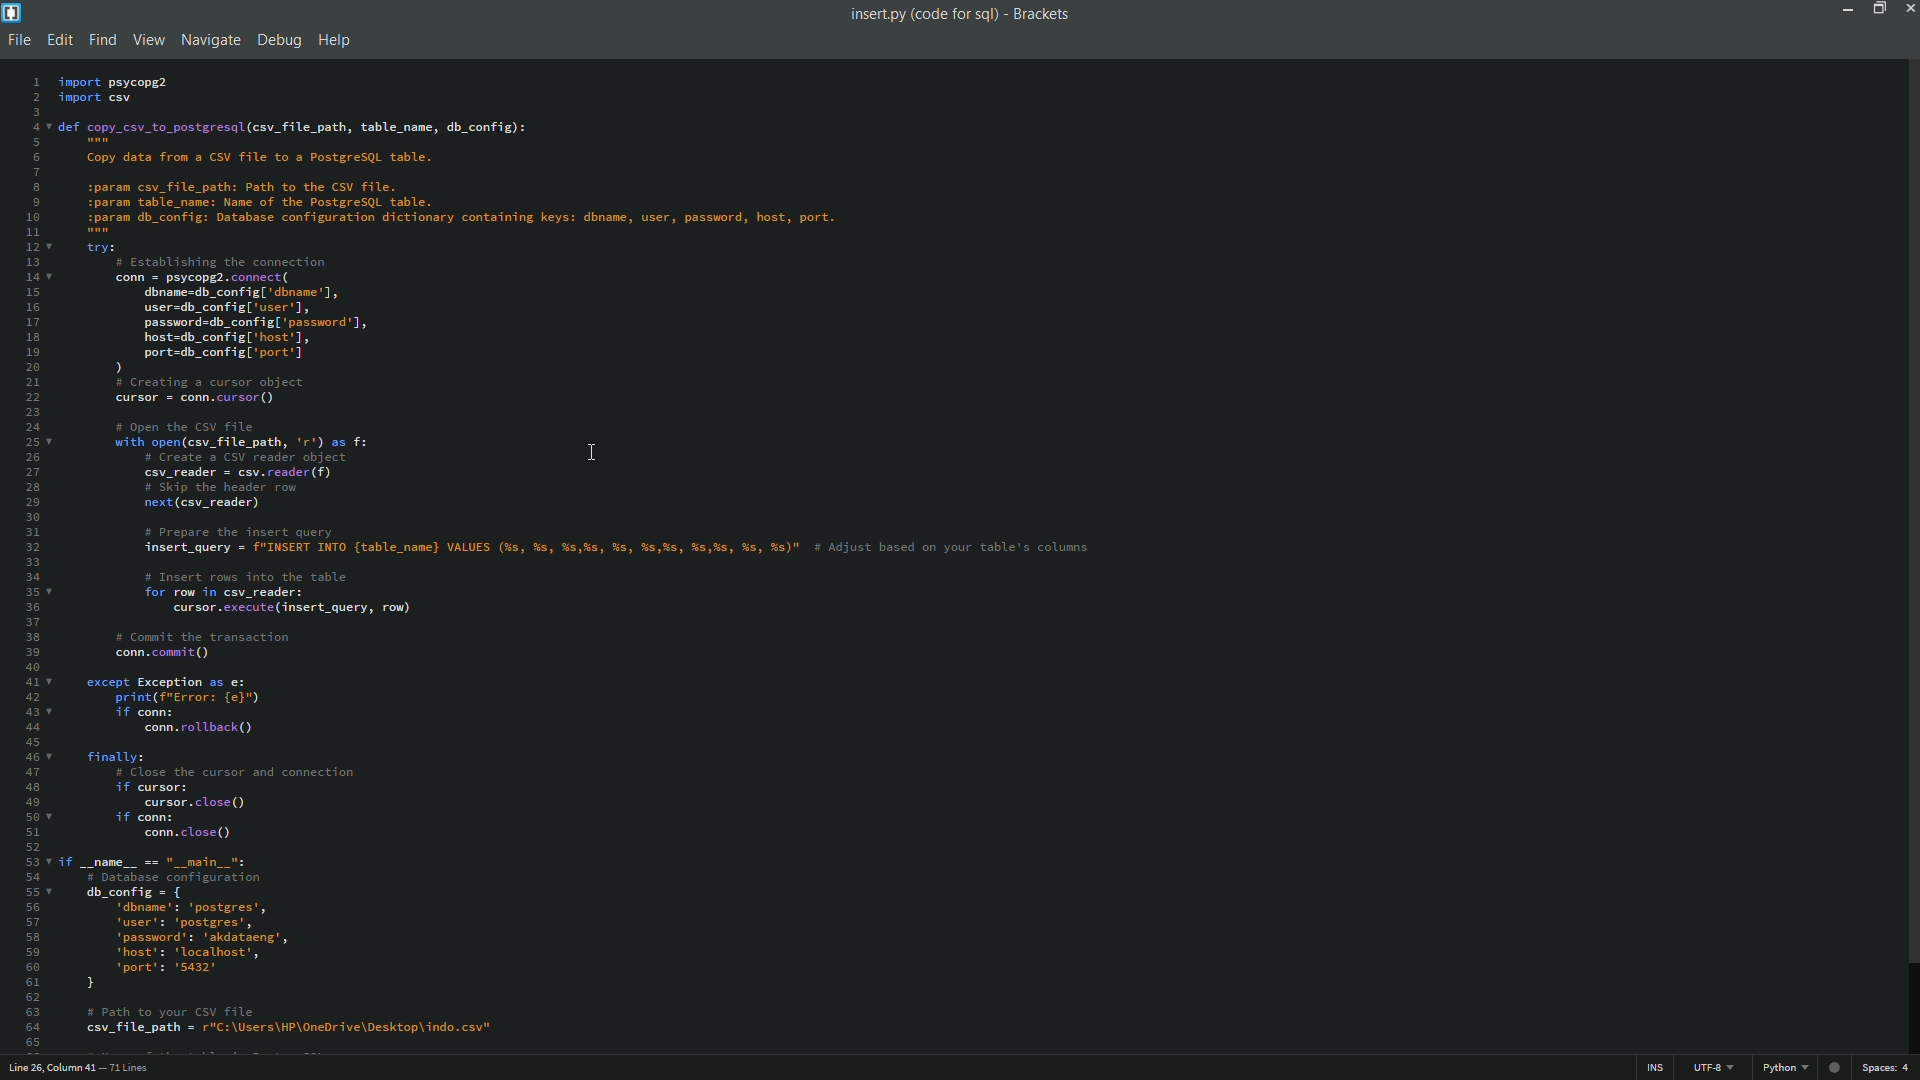  What do you see at coordinates (59, 39) in the screenshot?
I see `edit menu` at bounding box center [59, 39].